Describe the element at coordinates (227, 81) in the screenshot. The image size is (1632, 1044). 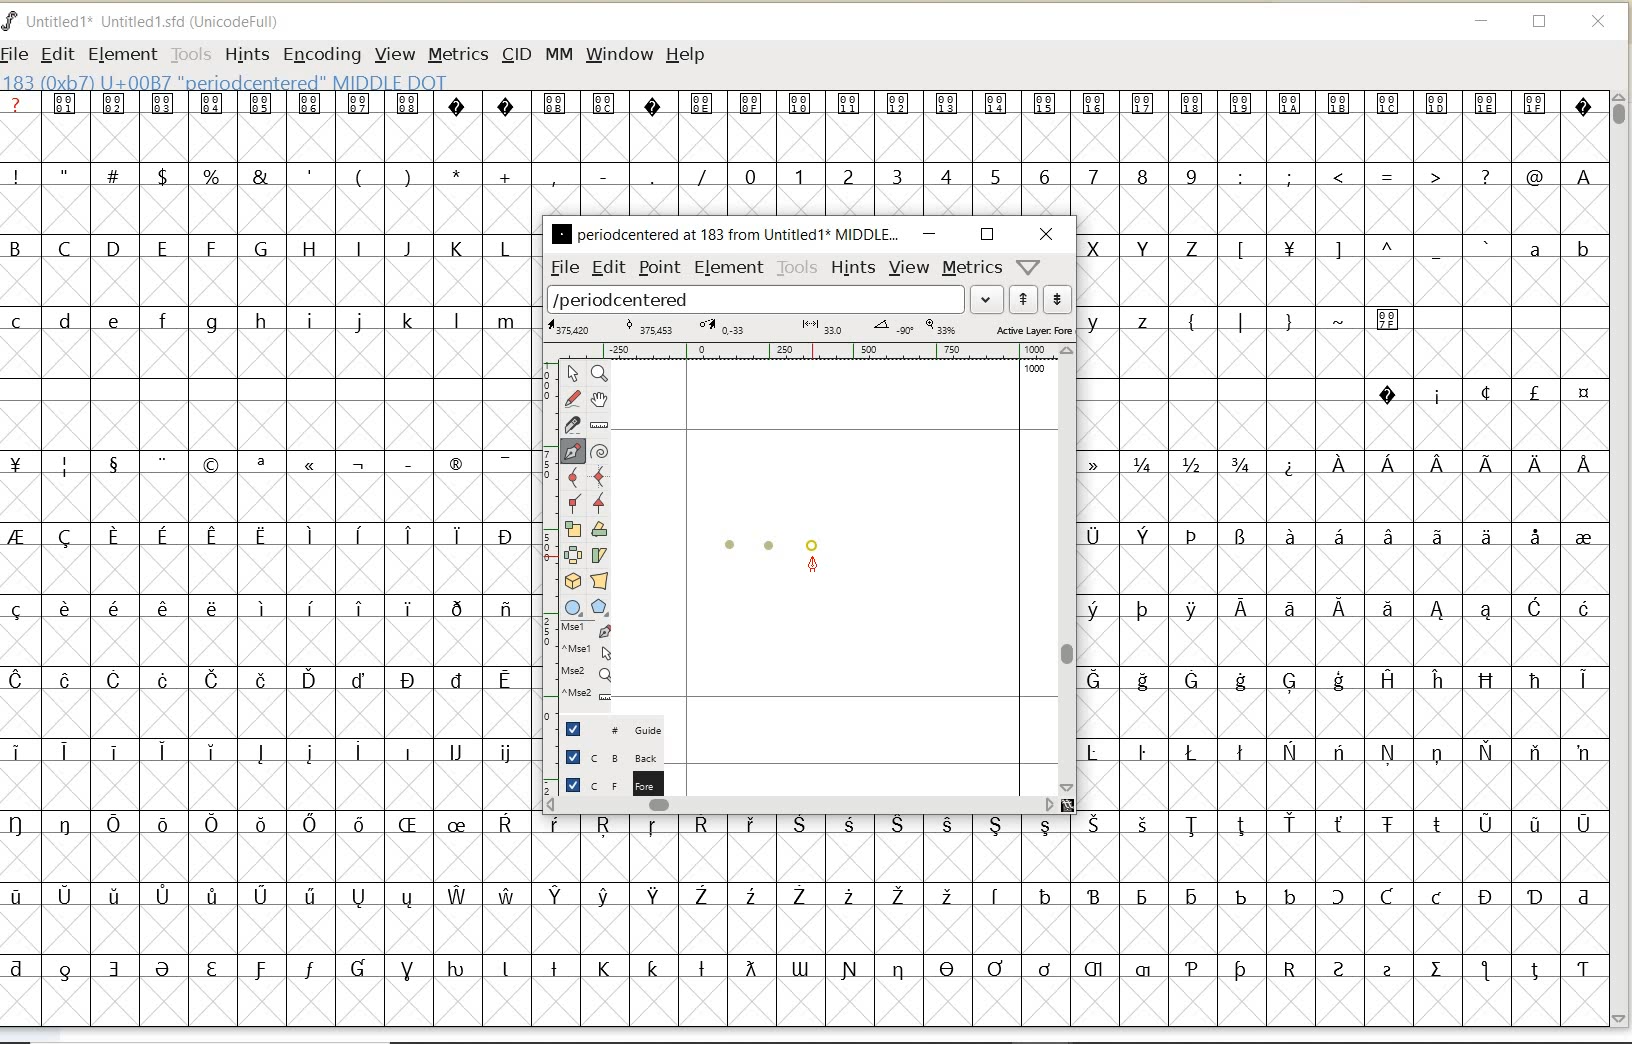
I see `glyph info` at that location.